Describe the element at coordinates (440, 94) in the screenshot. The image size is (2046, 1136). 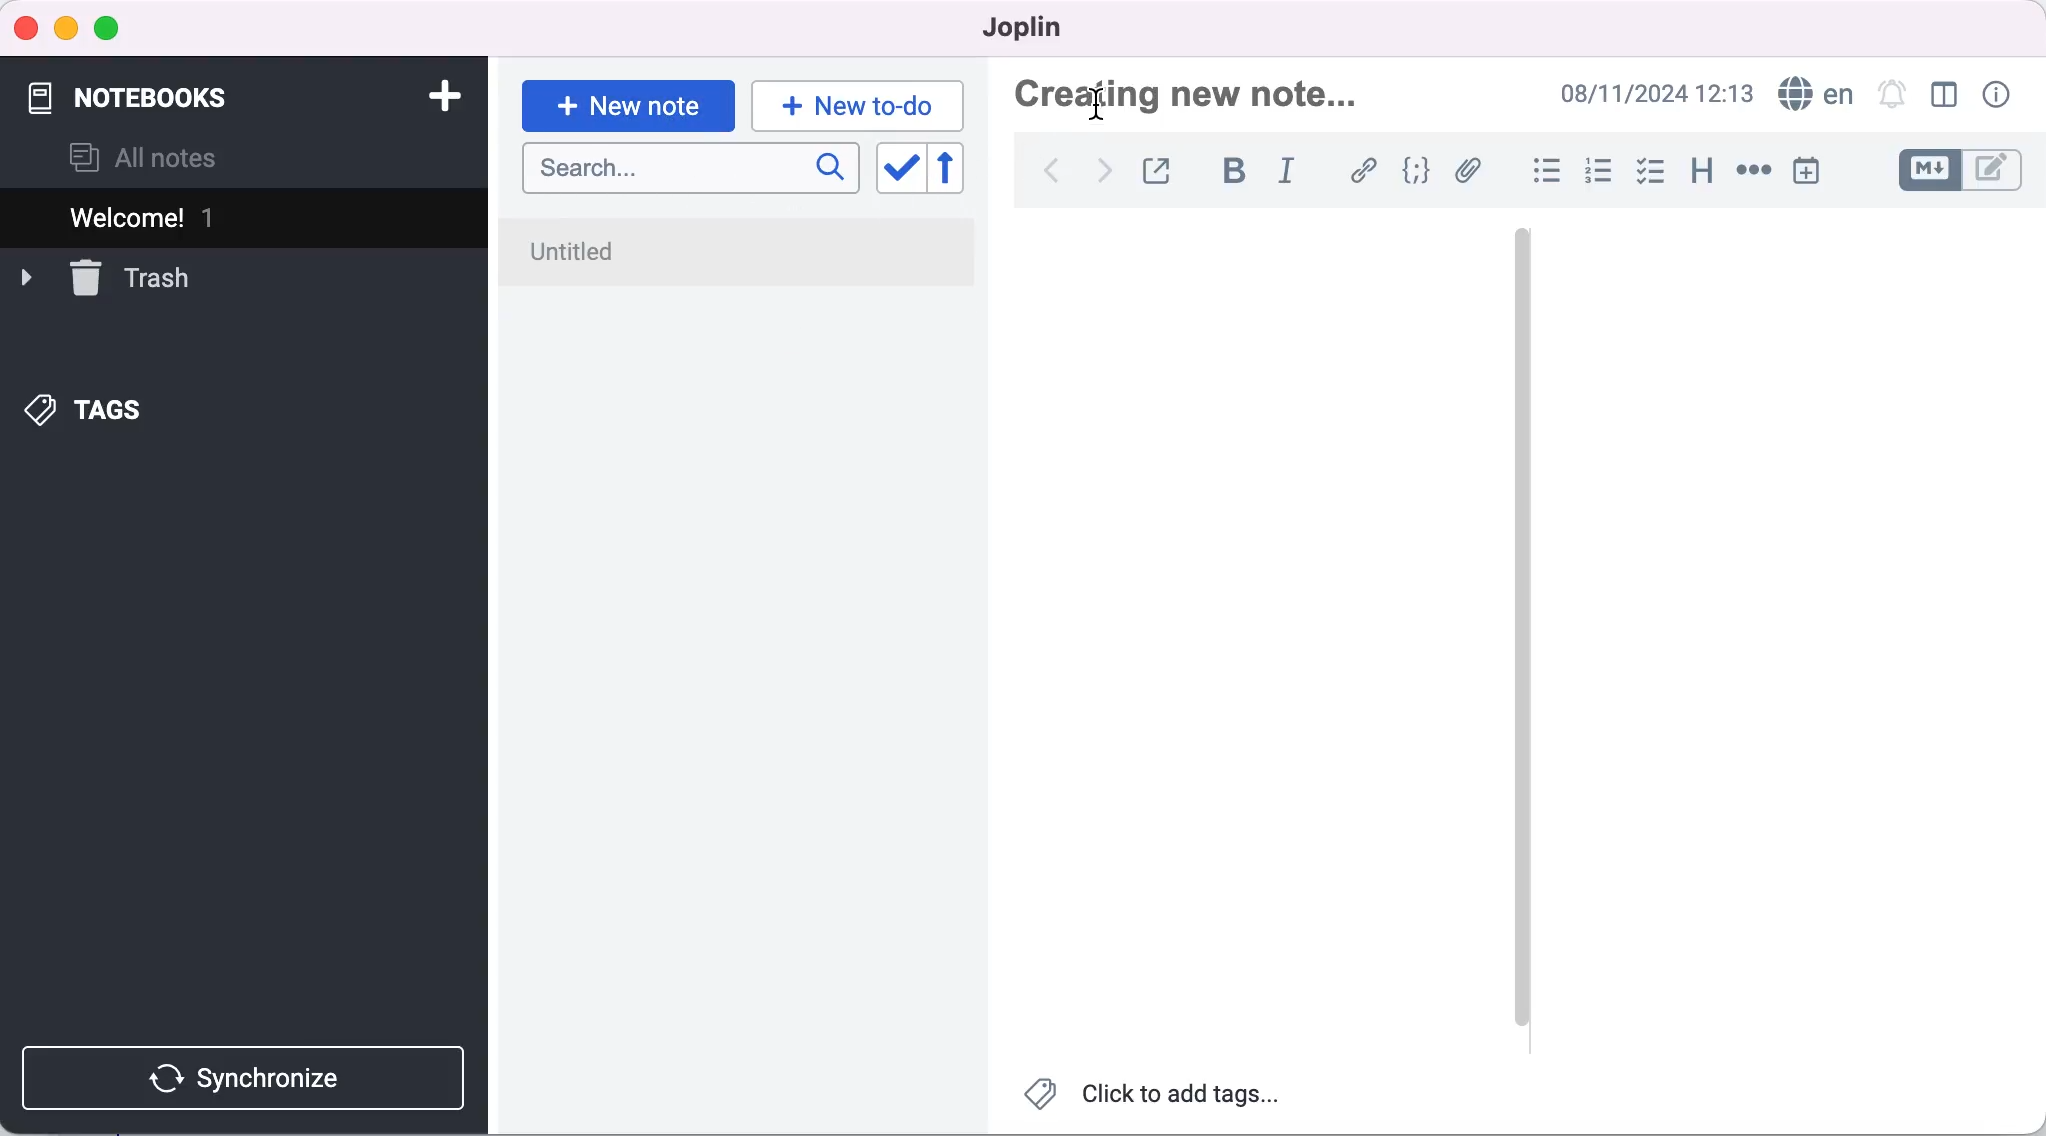
I see `add notebook` at that location.